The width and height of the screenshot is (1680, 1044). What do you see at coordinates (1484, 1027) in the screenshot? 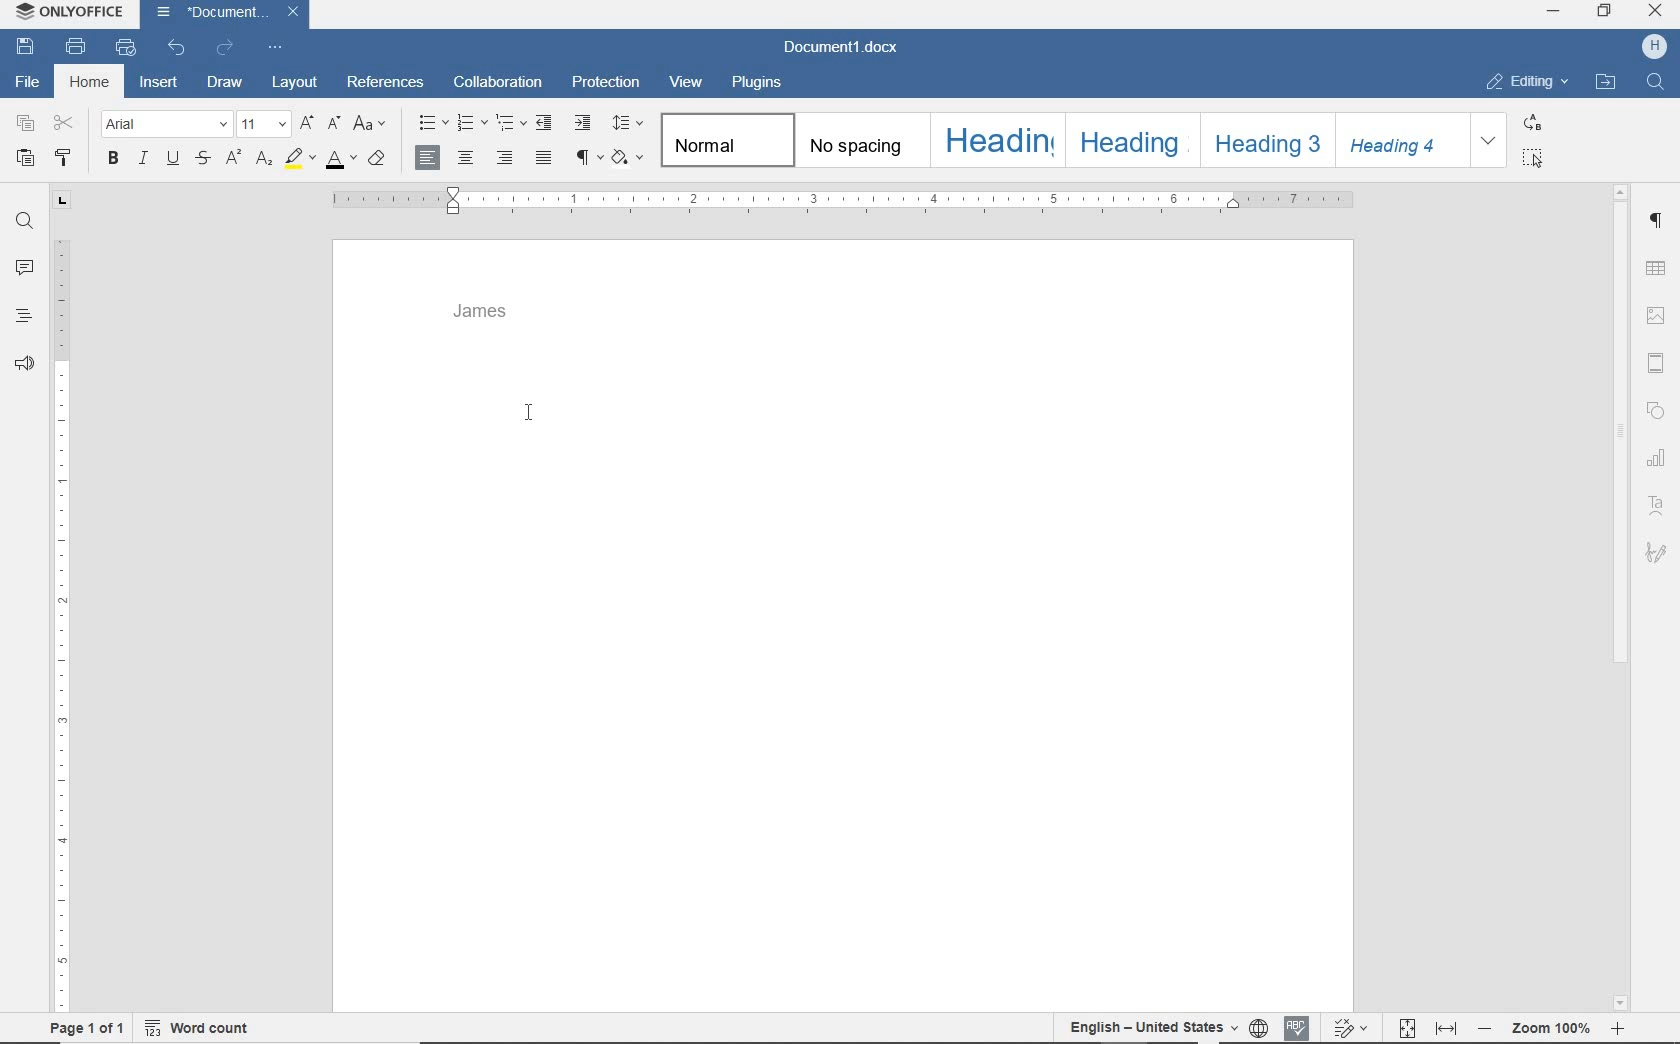
I see `Decreased ` at bounding box center [1484, 1027].